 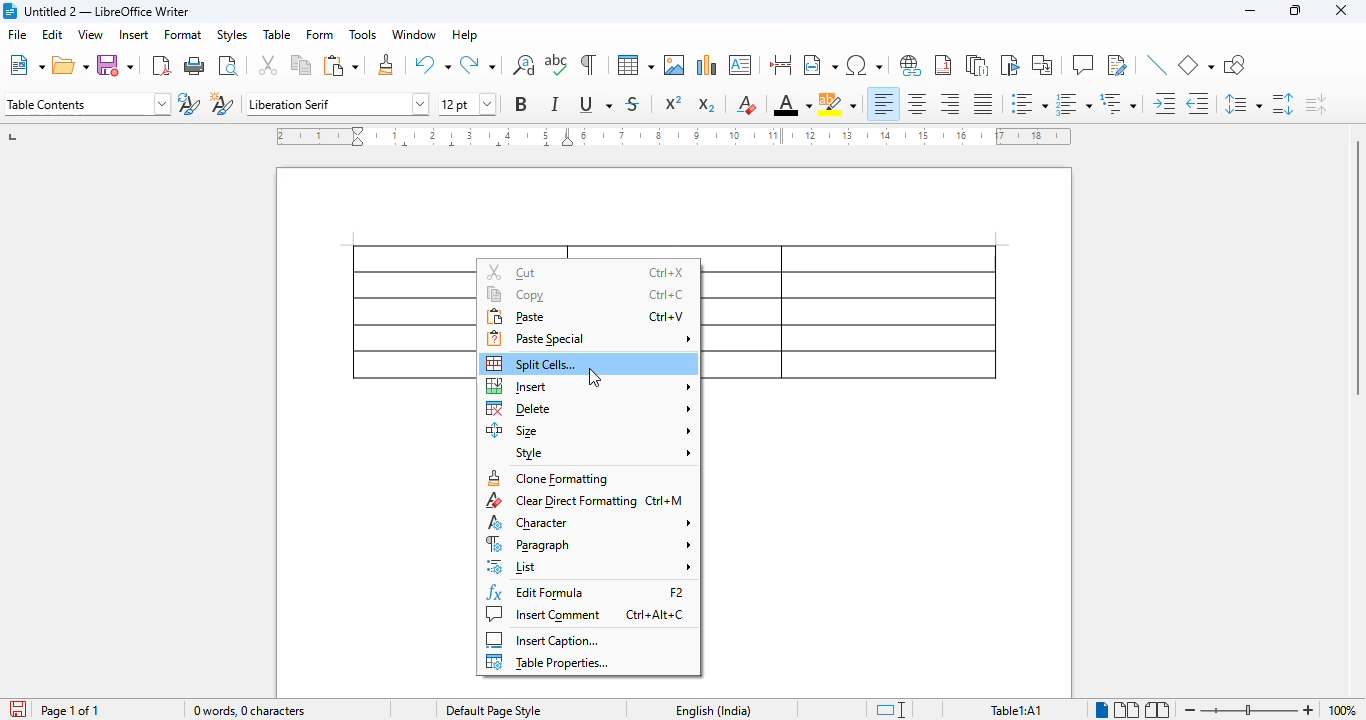 What do you see at coordinates (523, 65) in the screenshot?
I see `find and replace` at bounding box center [523, 65].